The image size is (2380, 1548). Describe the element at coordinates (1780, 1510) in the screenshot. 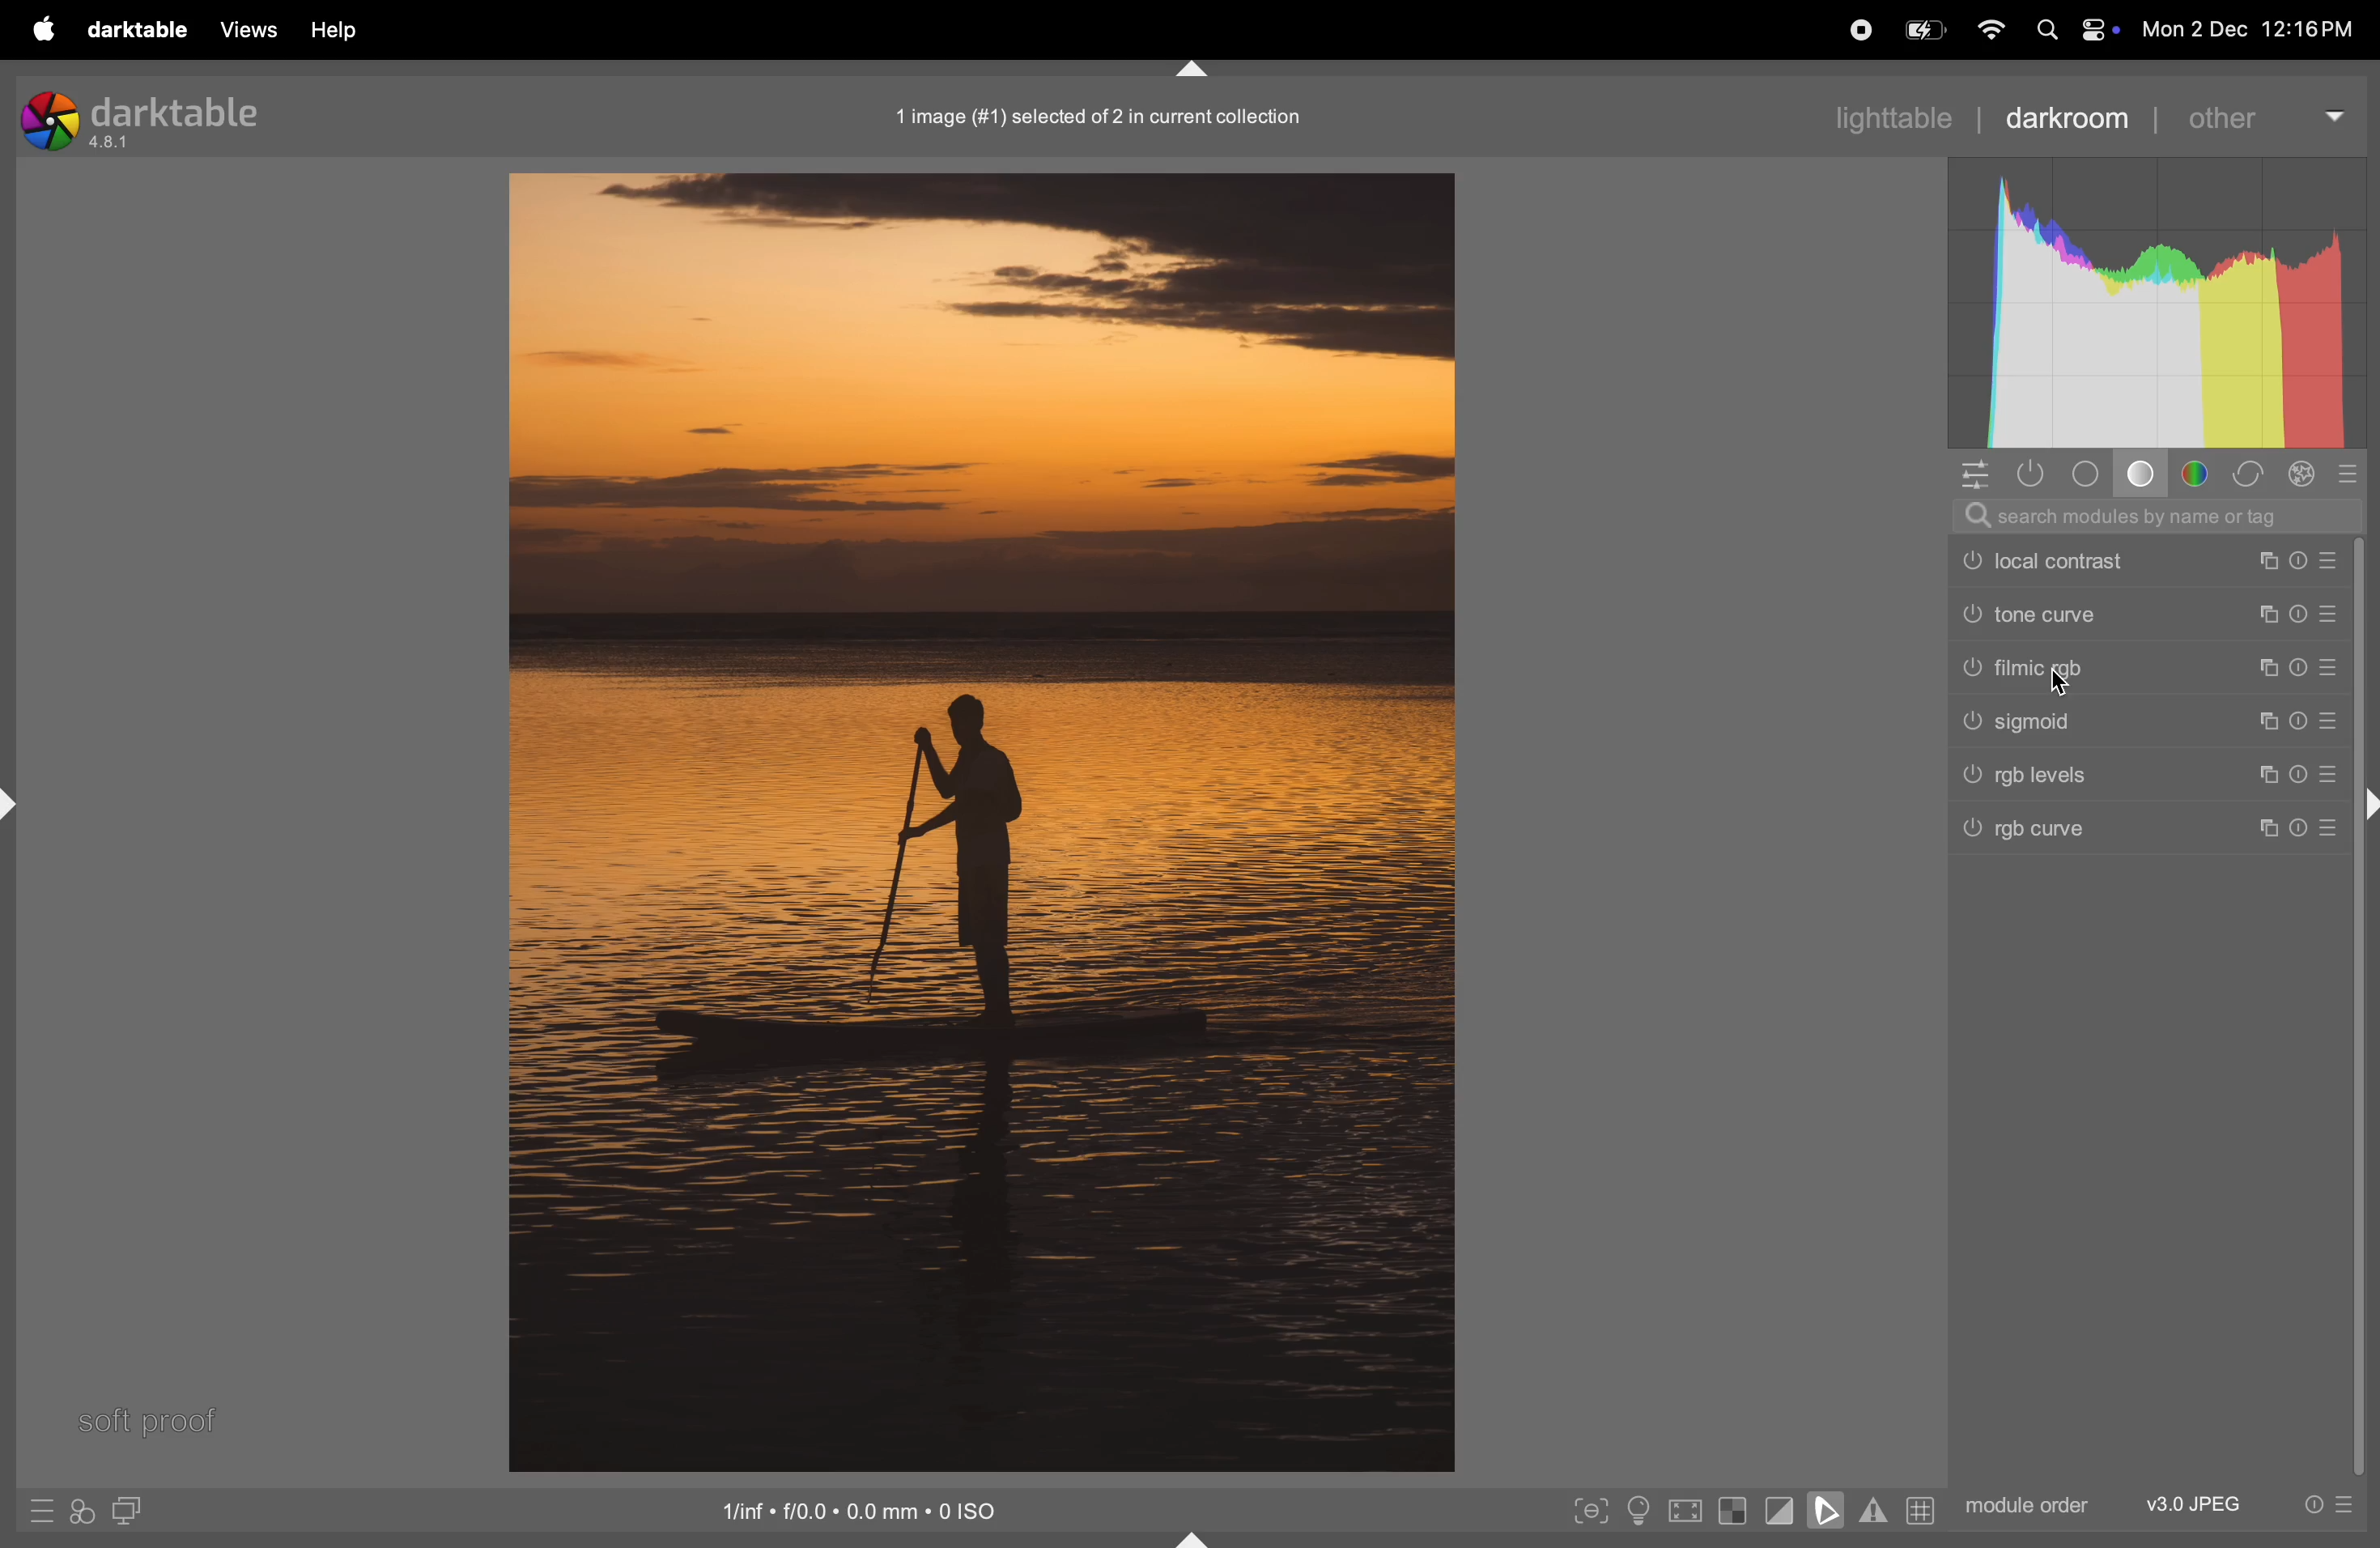

I see `toggle clipping indications` at that location.